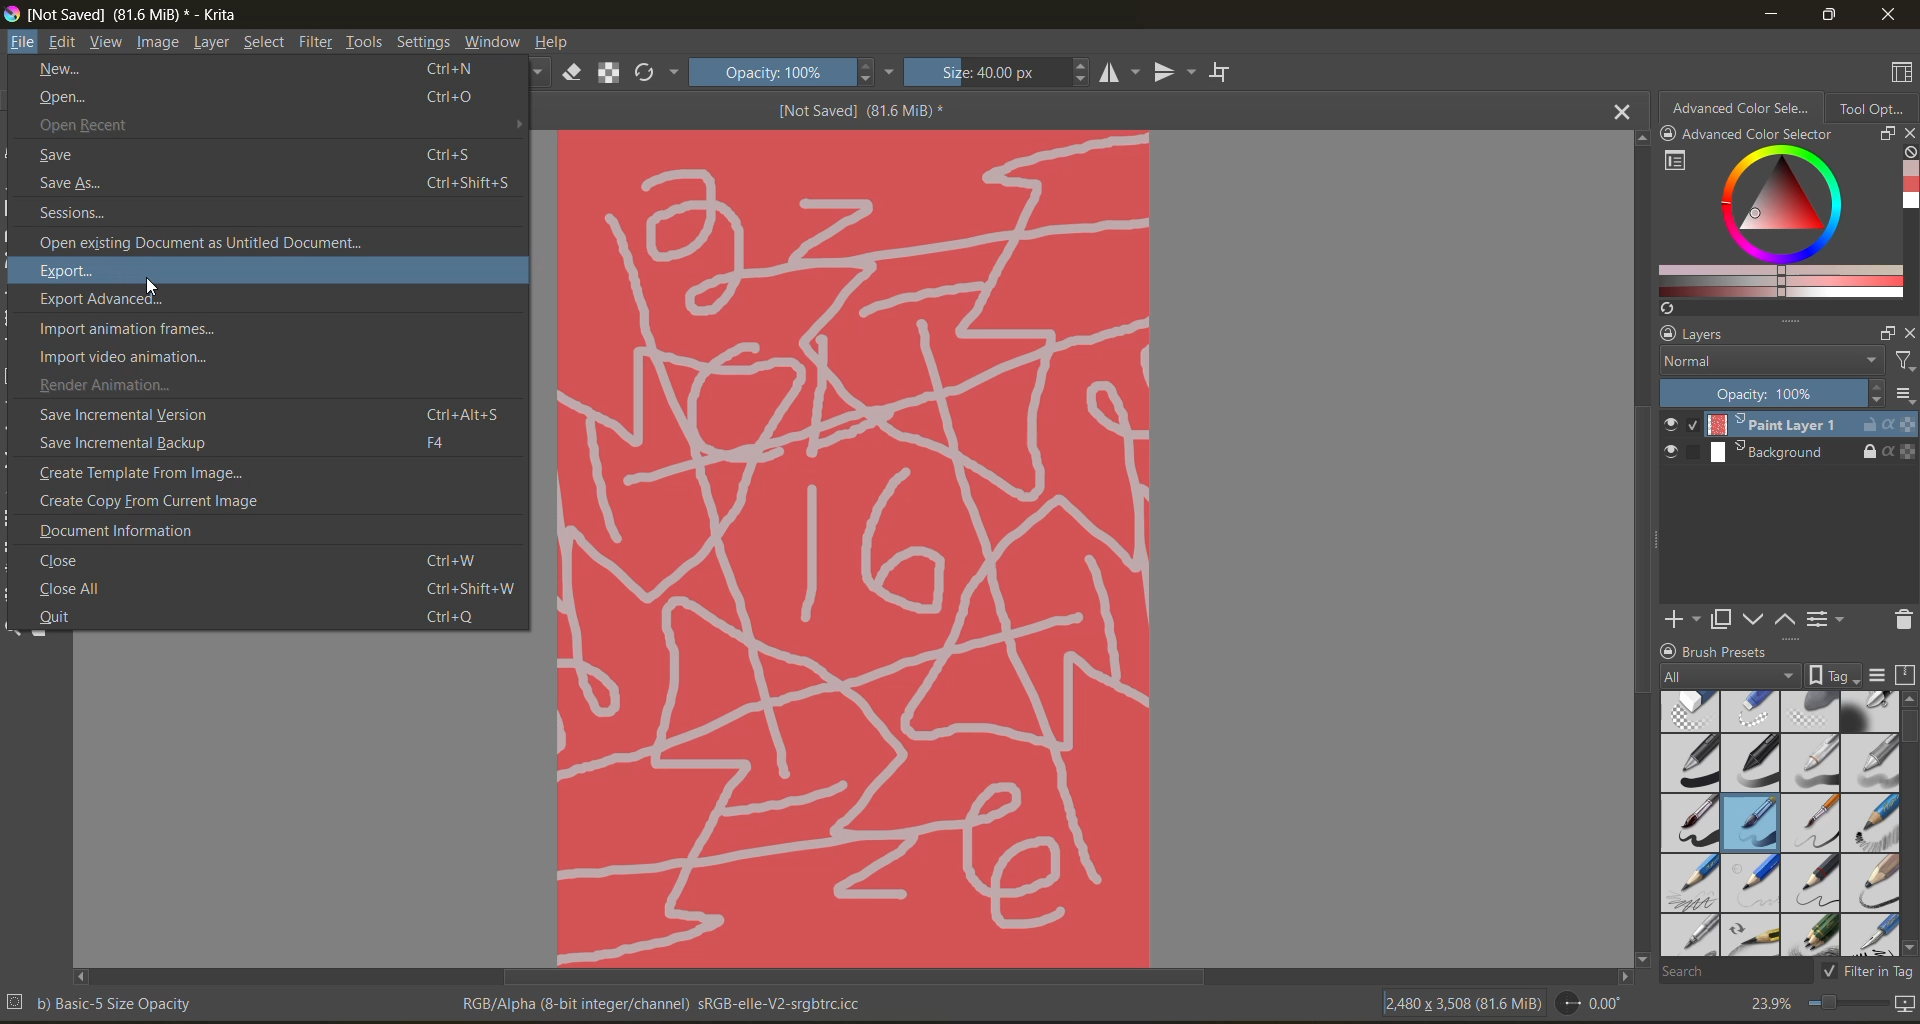 Image resolution: width=1920 pixels, height=1024 pixels. What do you see at coordinates (126, 358) in the screenshot?
I see `import video animation` at bounding box center [126, 358].